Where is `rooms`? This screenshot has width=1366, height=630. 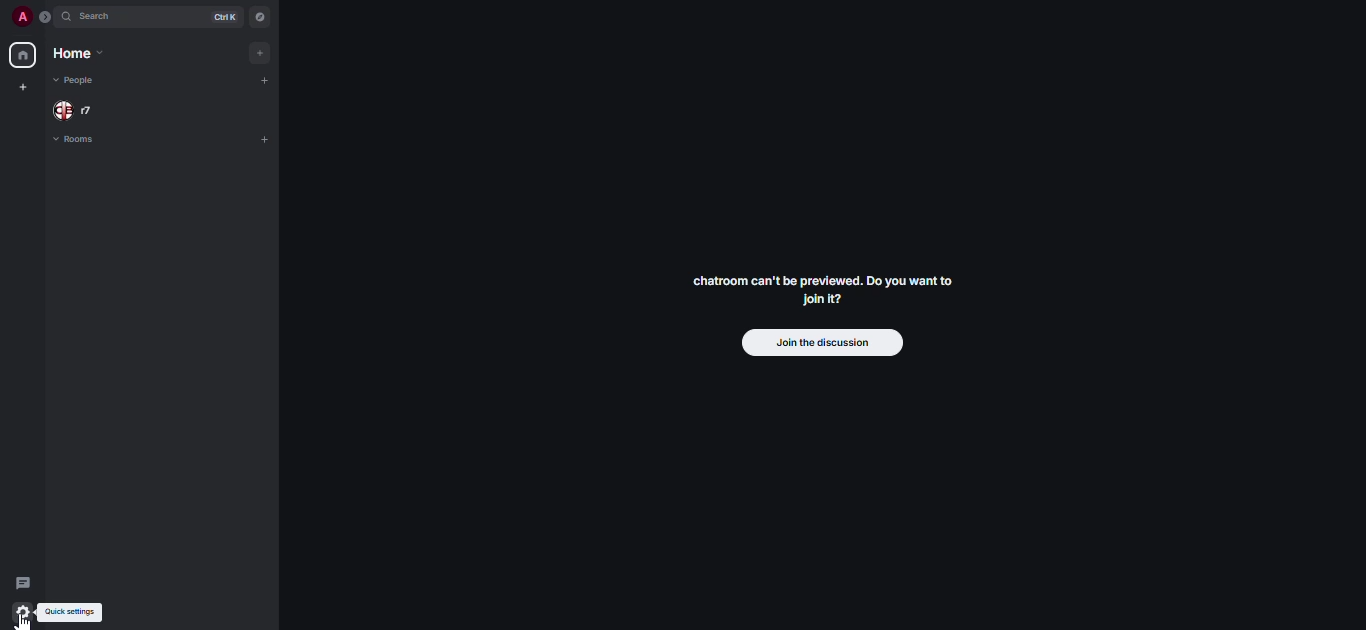 rooms is located at coordinates (79, 141).